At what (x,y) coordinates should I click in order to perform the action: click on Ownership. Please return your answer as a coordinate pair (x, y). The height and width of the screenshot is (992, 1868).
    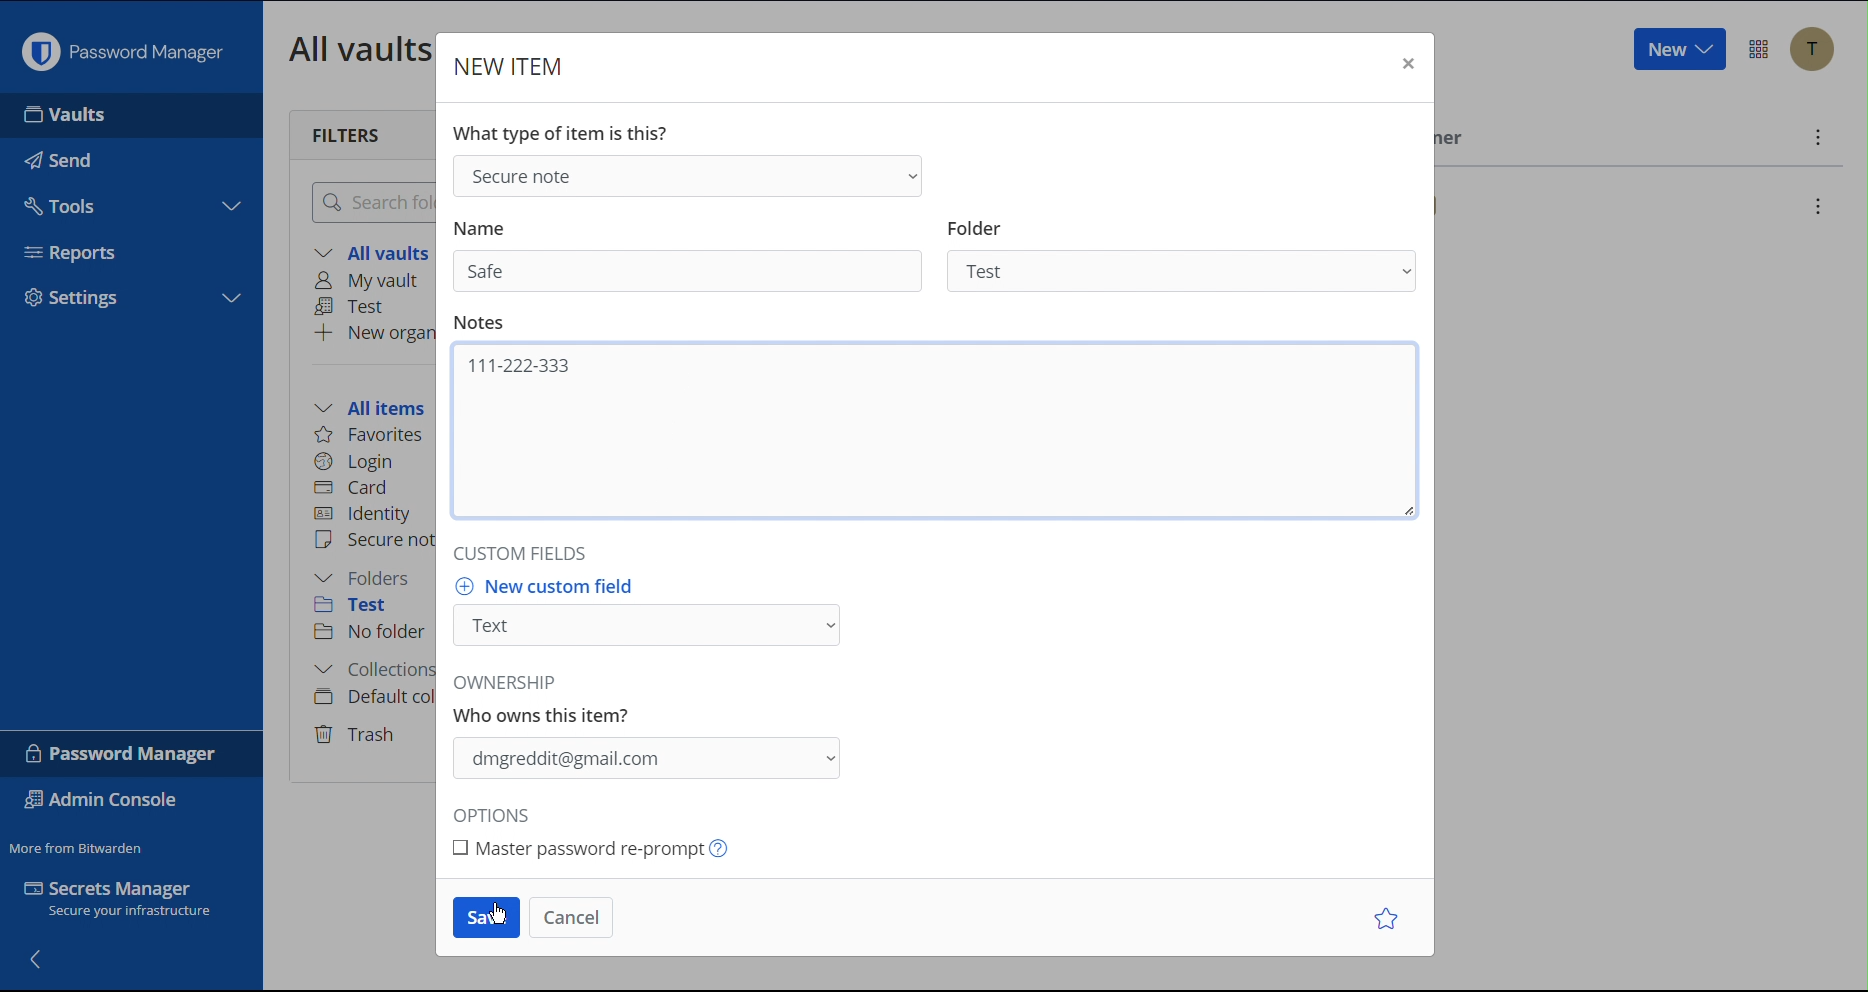
    Looking at the image, I should click on (654, 733).